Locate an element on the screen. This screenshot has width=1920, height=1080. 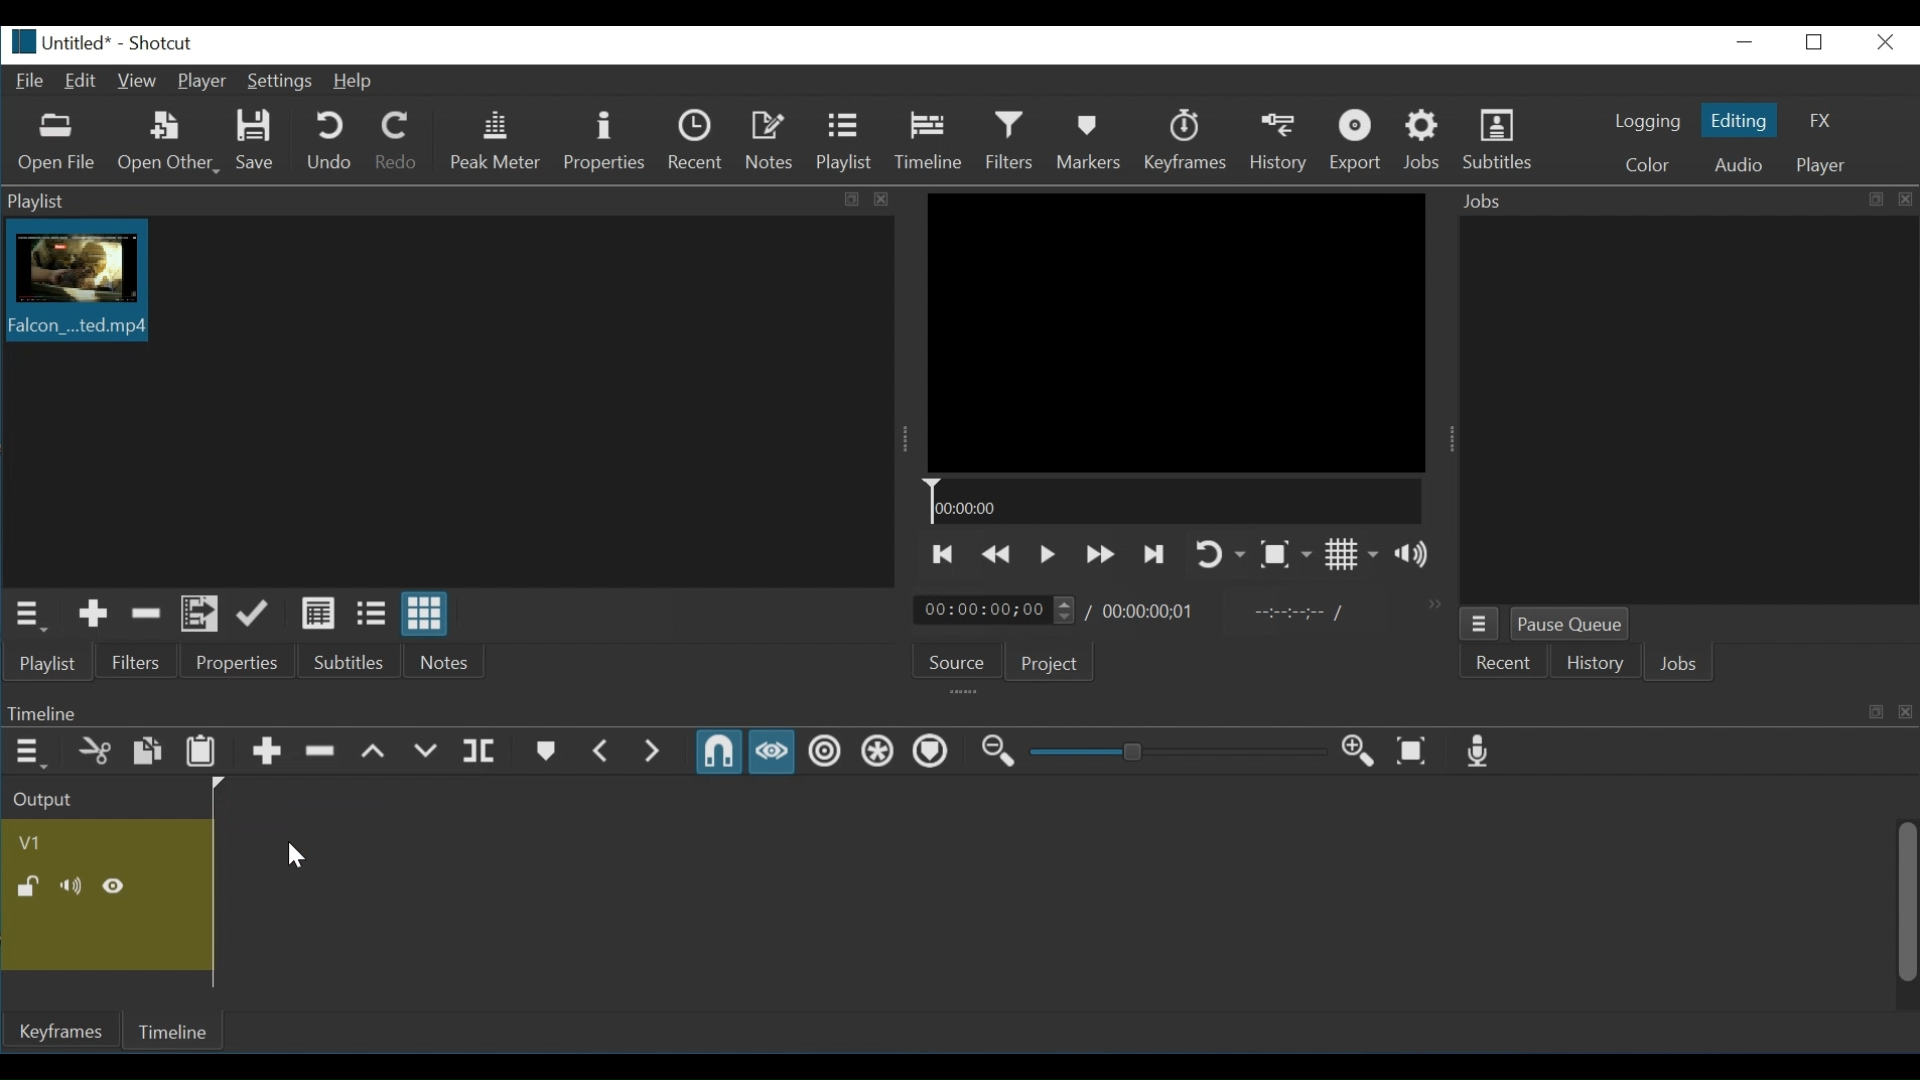
Play quickly forward is located at coordinates (1101, 553).